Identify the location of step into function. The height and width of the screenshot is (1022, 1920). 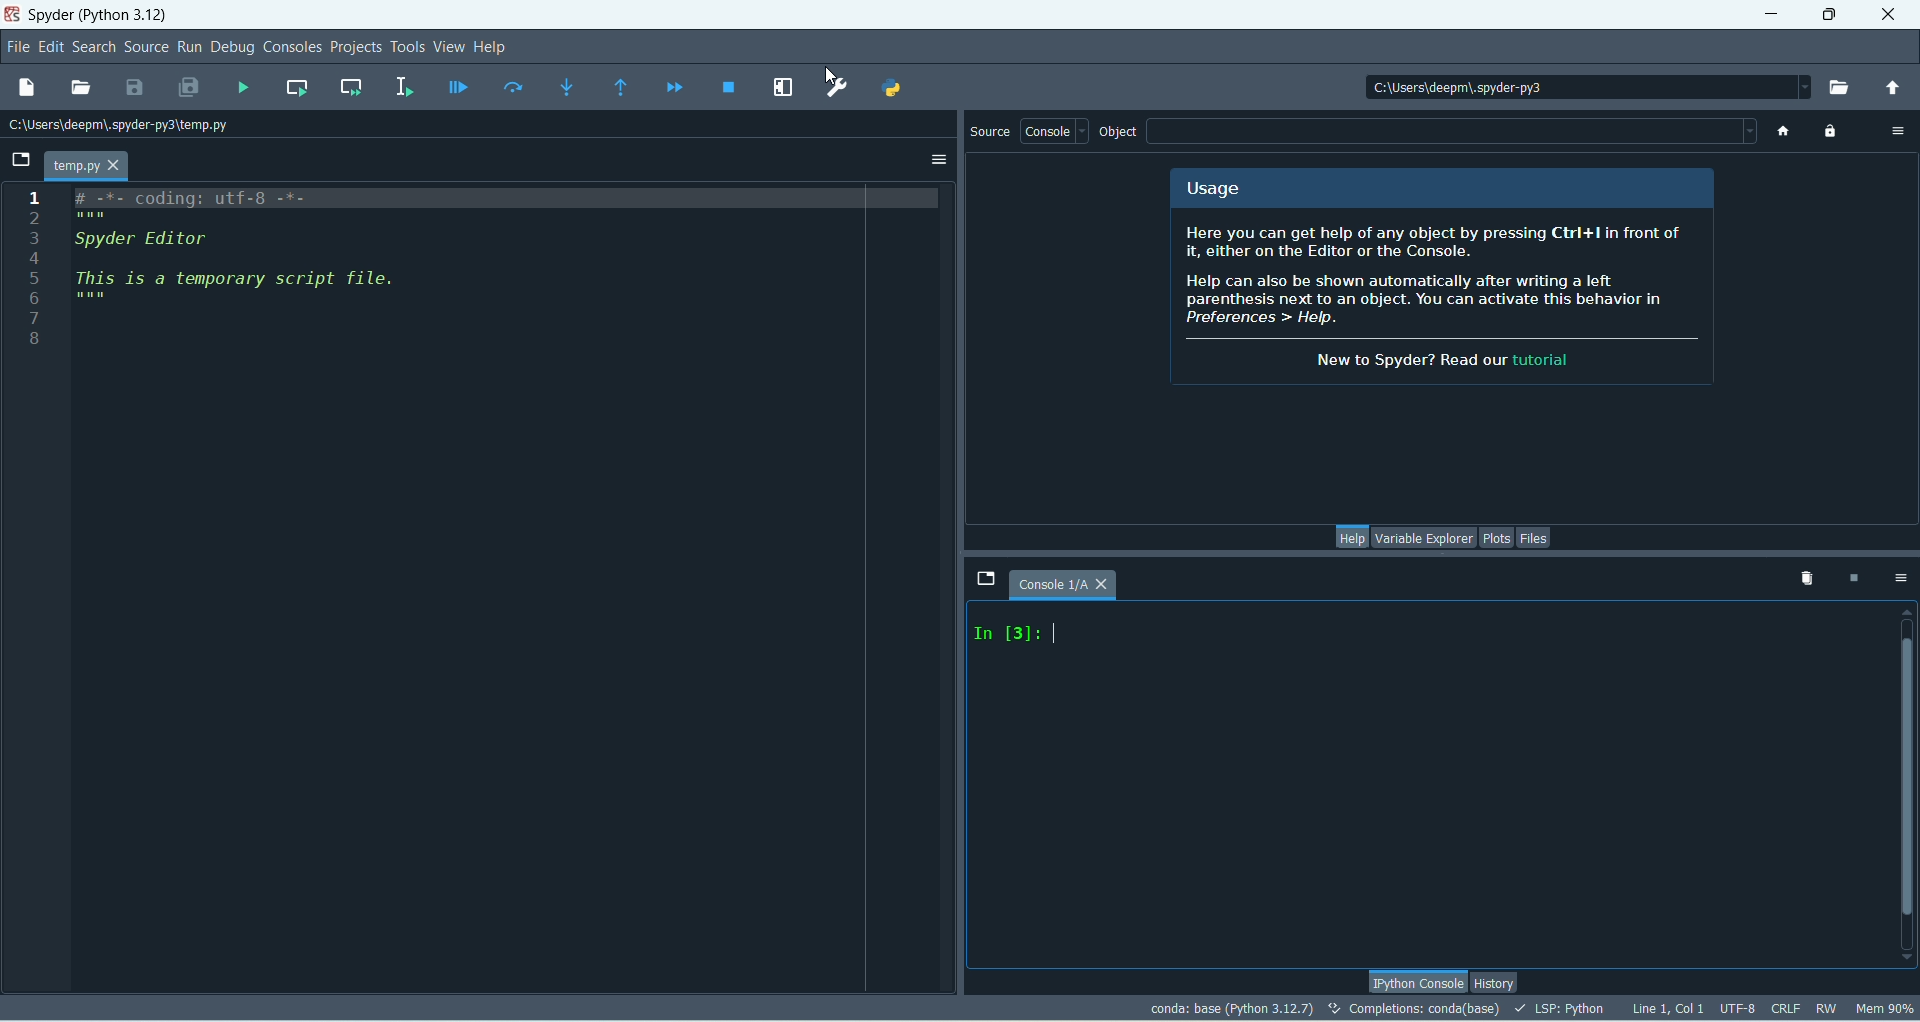
(567, 87).